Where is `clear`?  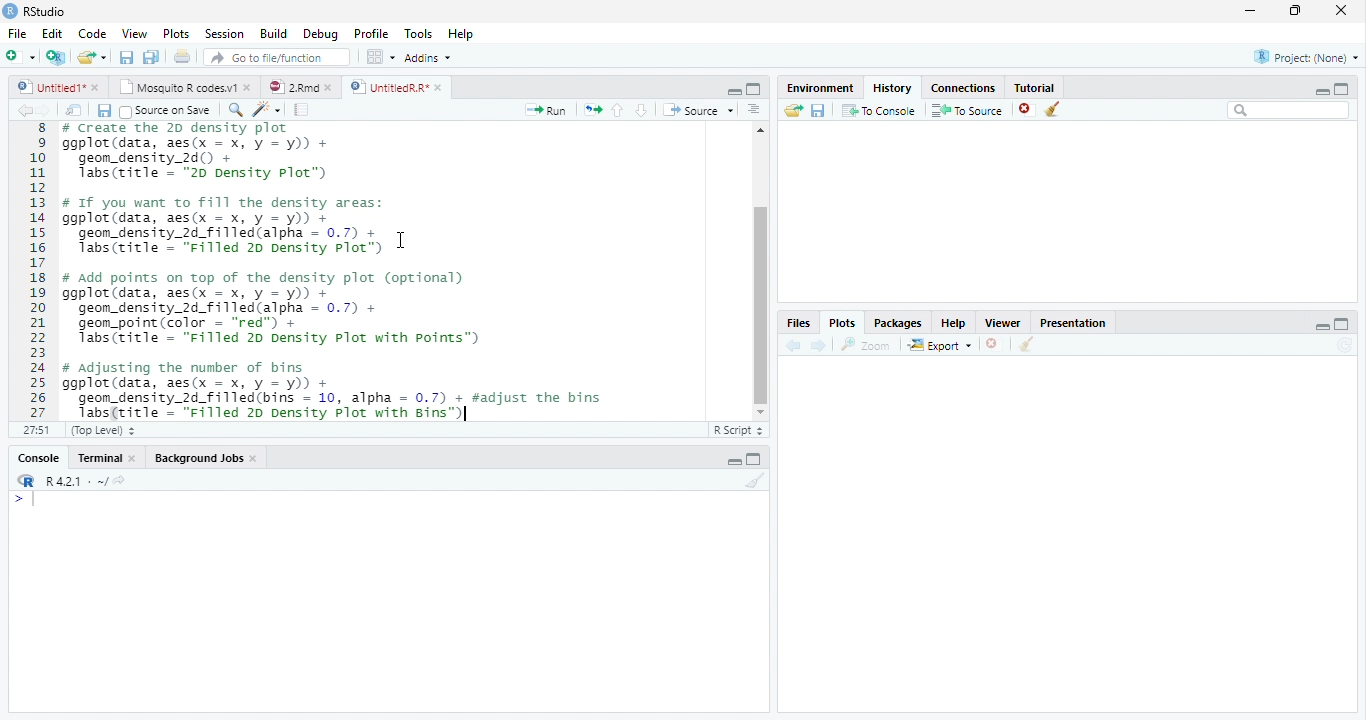
clear is located at coordinates (1053, 110).